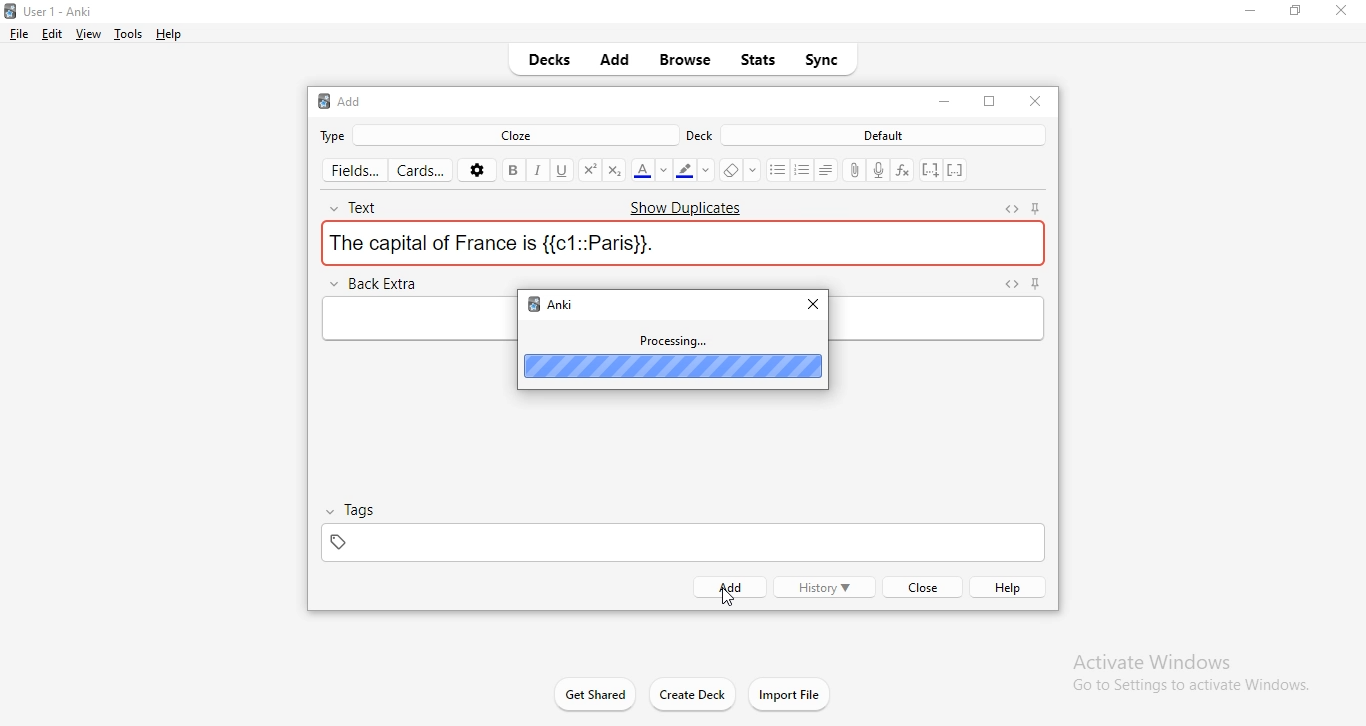  What do you see at coordinates (791, 694) in the screenshot?
I see `import files` at bounding box center [791, 694].